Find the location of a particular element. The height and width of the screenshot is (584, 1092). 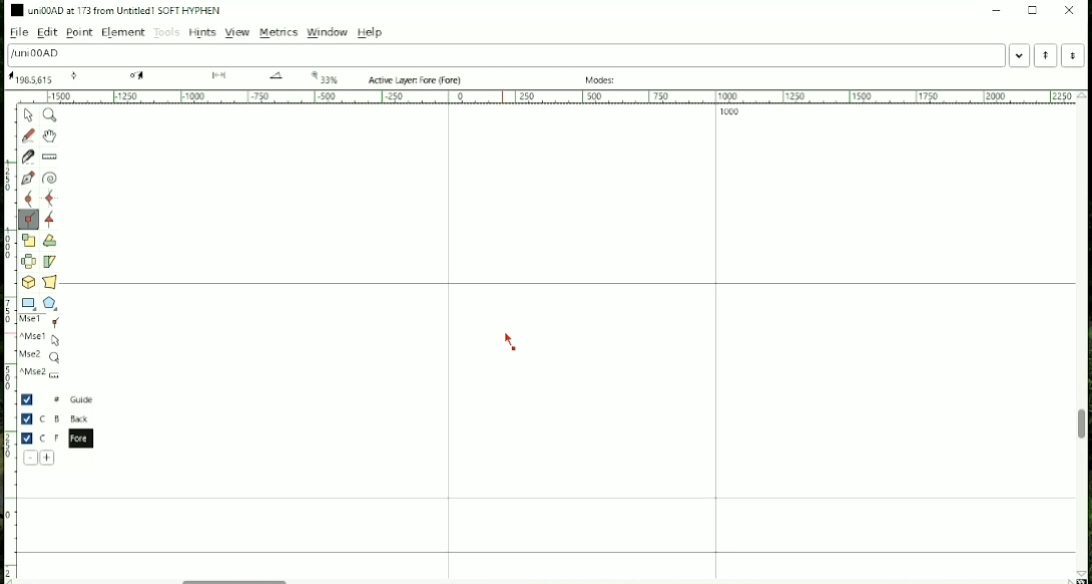

Add a curve point is located at coordinates (28, 198).